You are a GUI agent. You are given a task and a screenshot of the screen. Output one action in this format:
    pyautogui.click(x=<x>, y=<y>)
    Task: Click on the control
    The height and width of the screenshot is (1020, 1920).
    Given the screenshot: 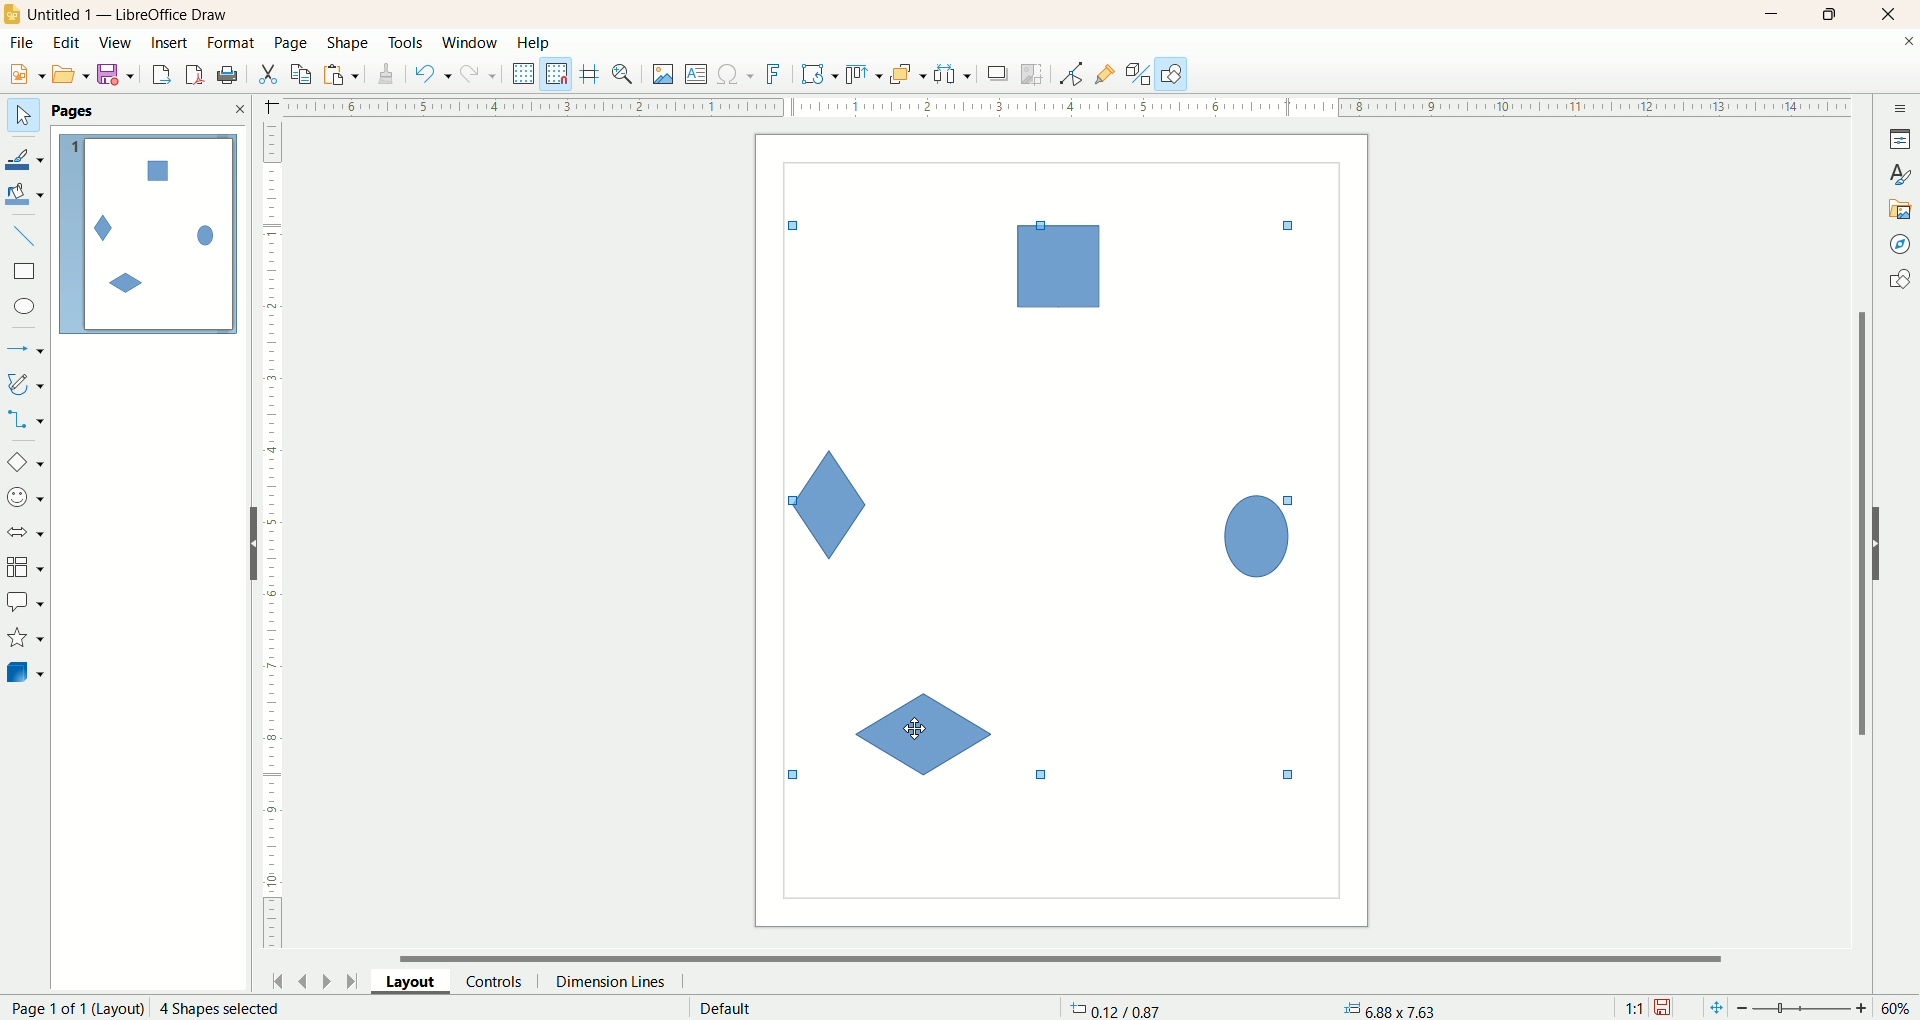 What is the action you would take?
    pyautogui.click(x=503, y=981)
    